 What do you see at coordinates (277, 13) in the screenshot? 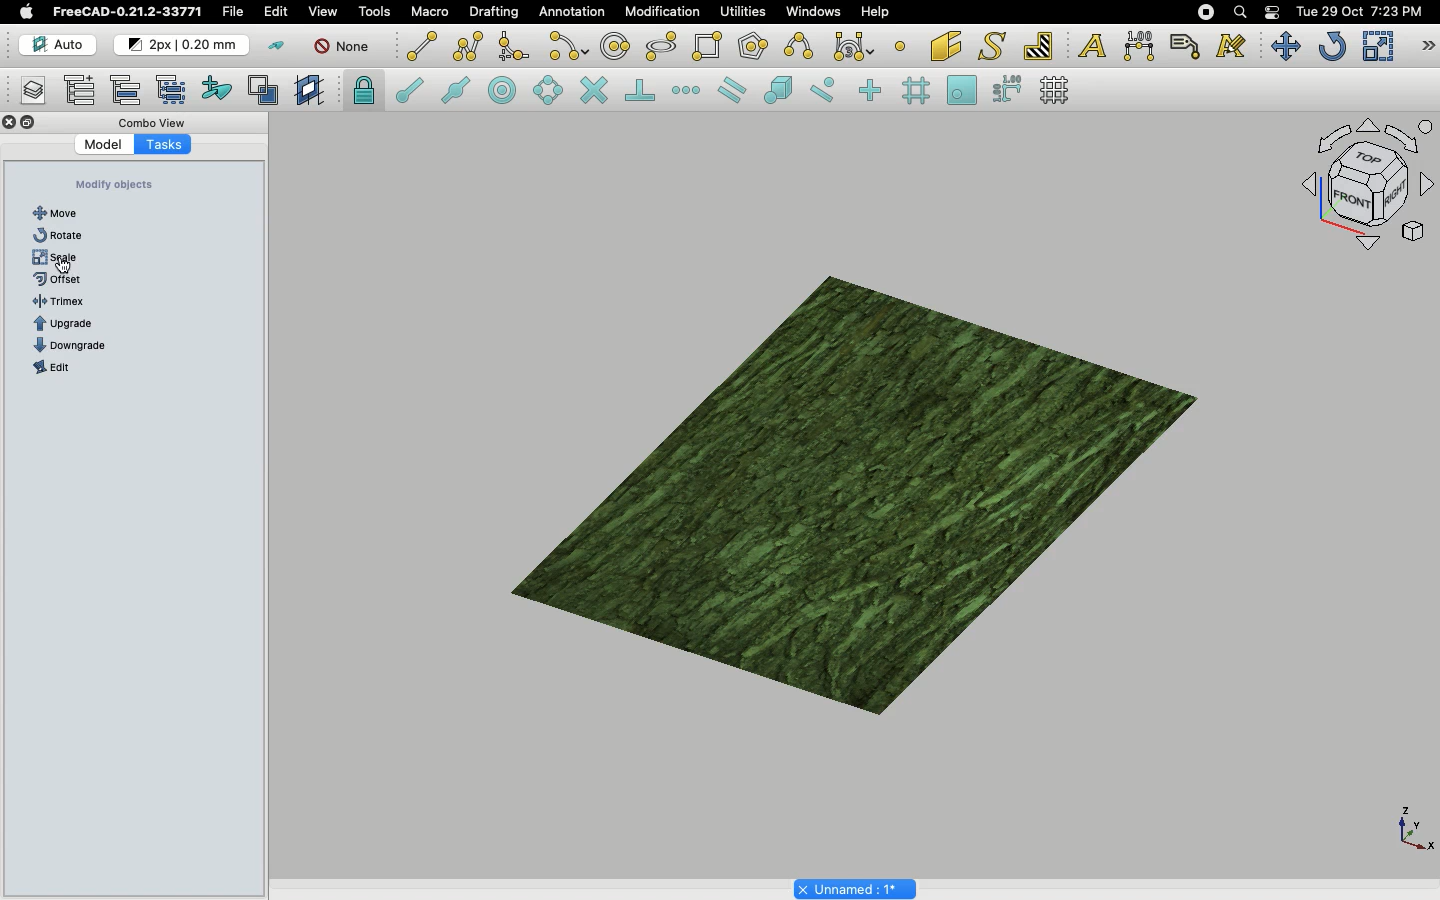
I see `Edit` at bounding box center [277, 13].